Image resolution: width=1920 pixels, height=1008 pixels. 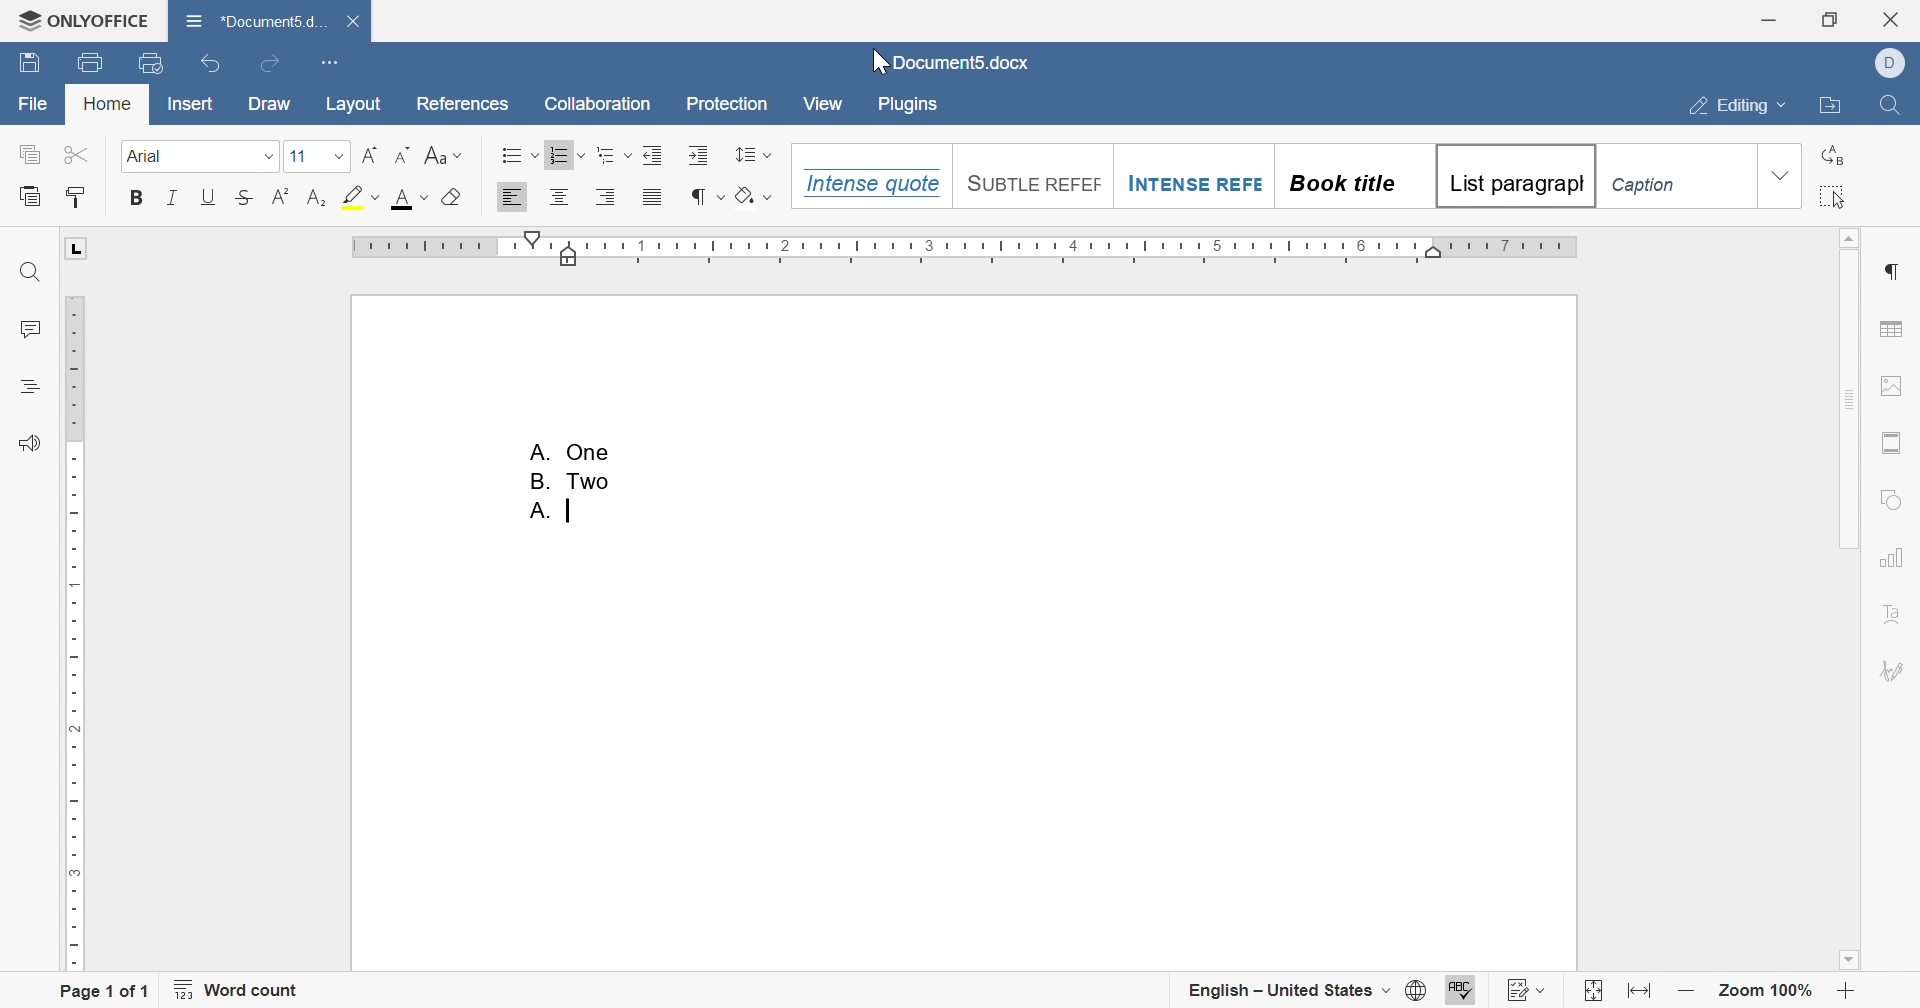 What do you see at coordinates (354, 22) in the screenshot?
I see `Close` at bounding box center [354, 22].